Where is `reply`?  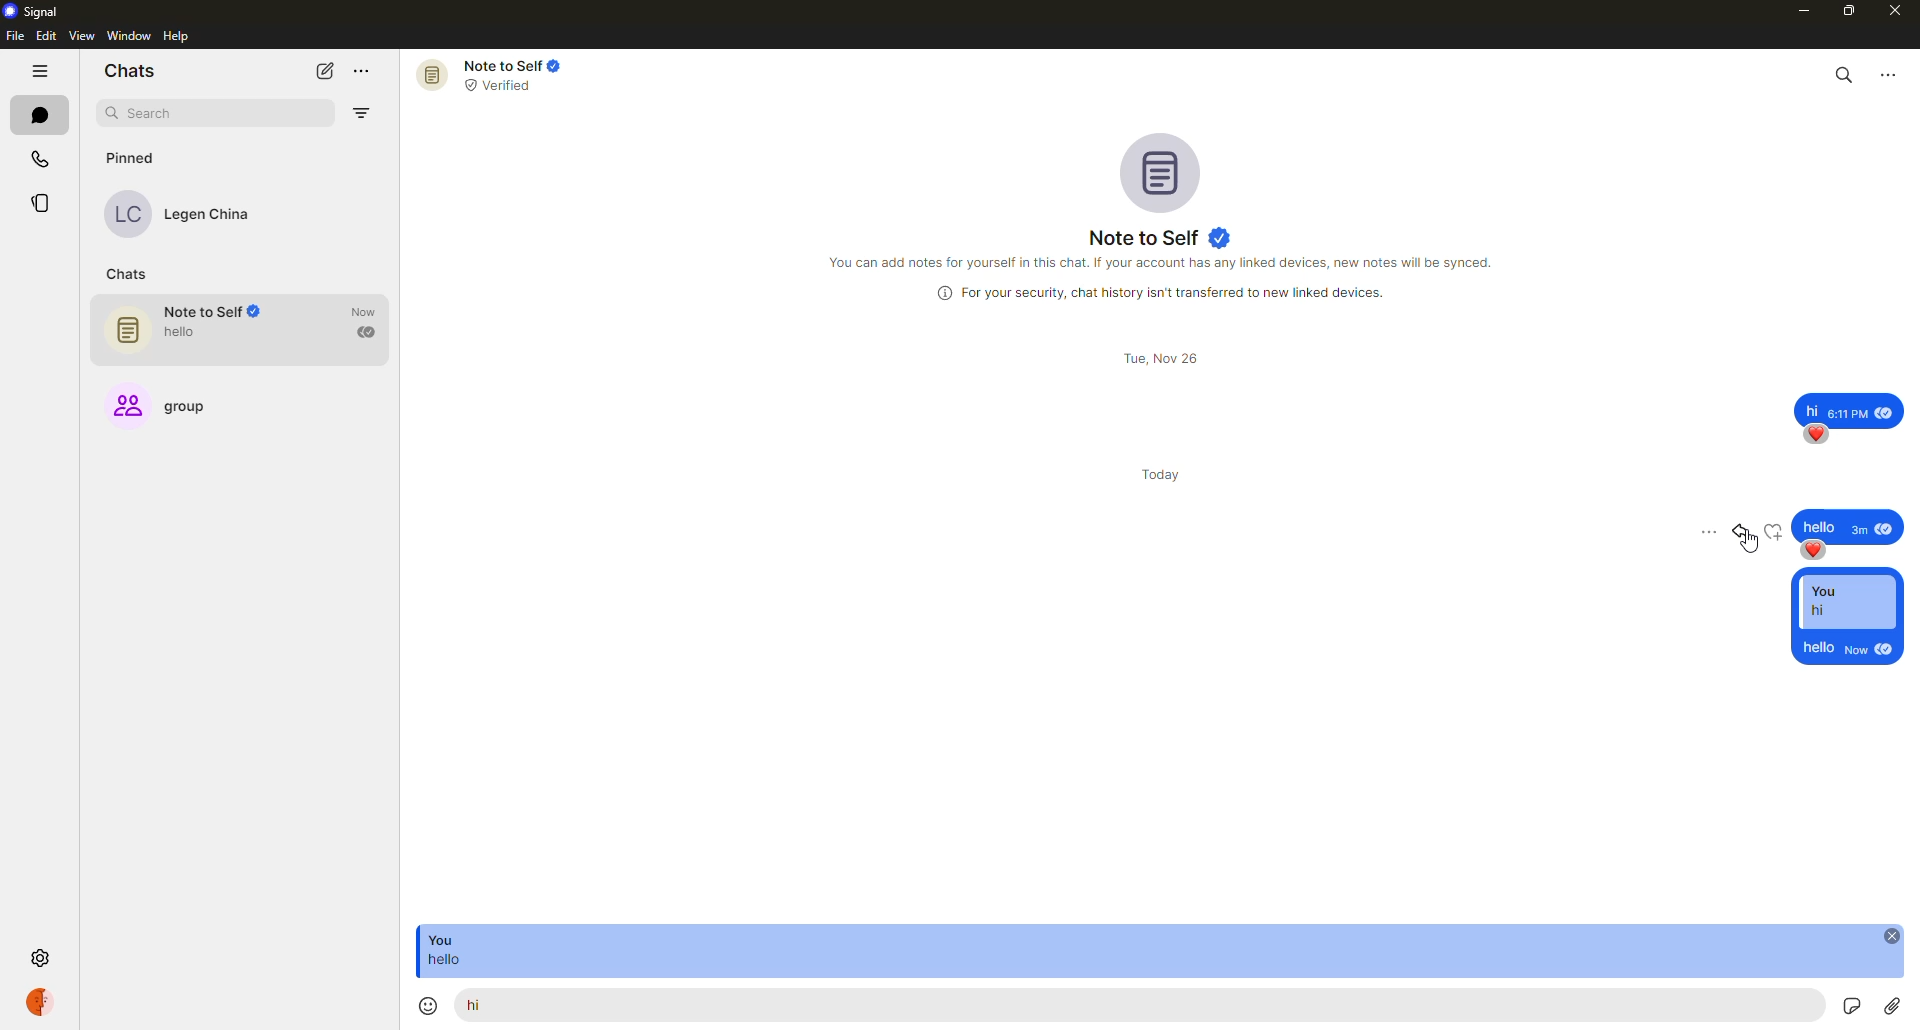 reply is located at coordinates (1845, 615).